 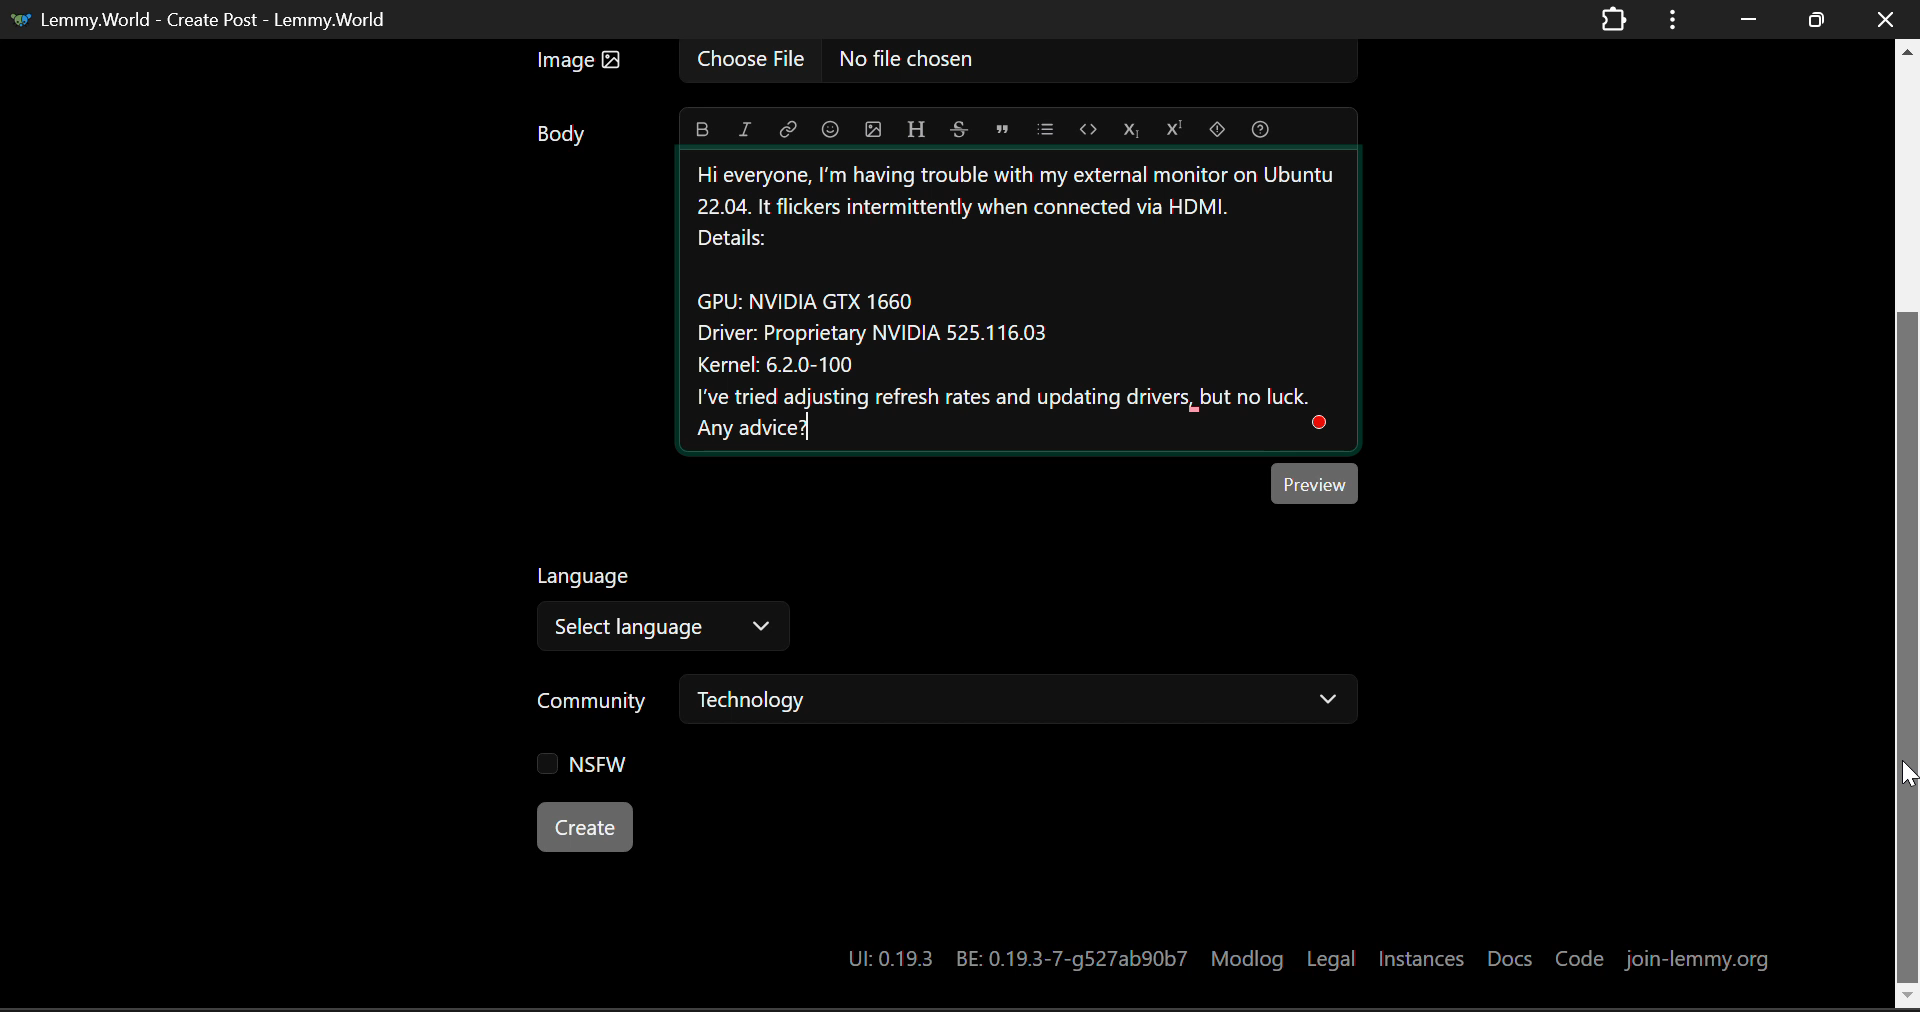 I want to click on Instances, so click(x=1421, y=957).